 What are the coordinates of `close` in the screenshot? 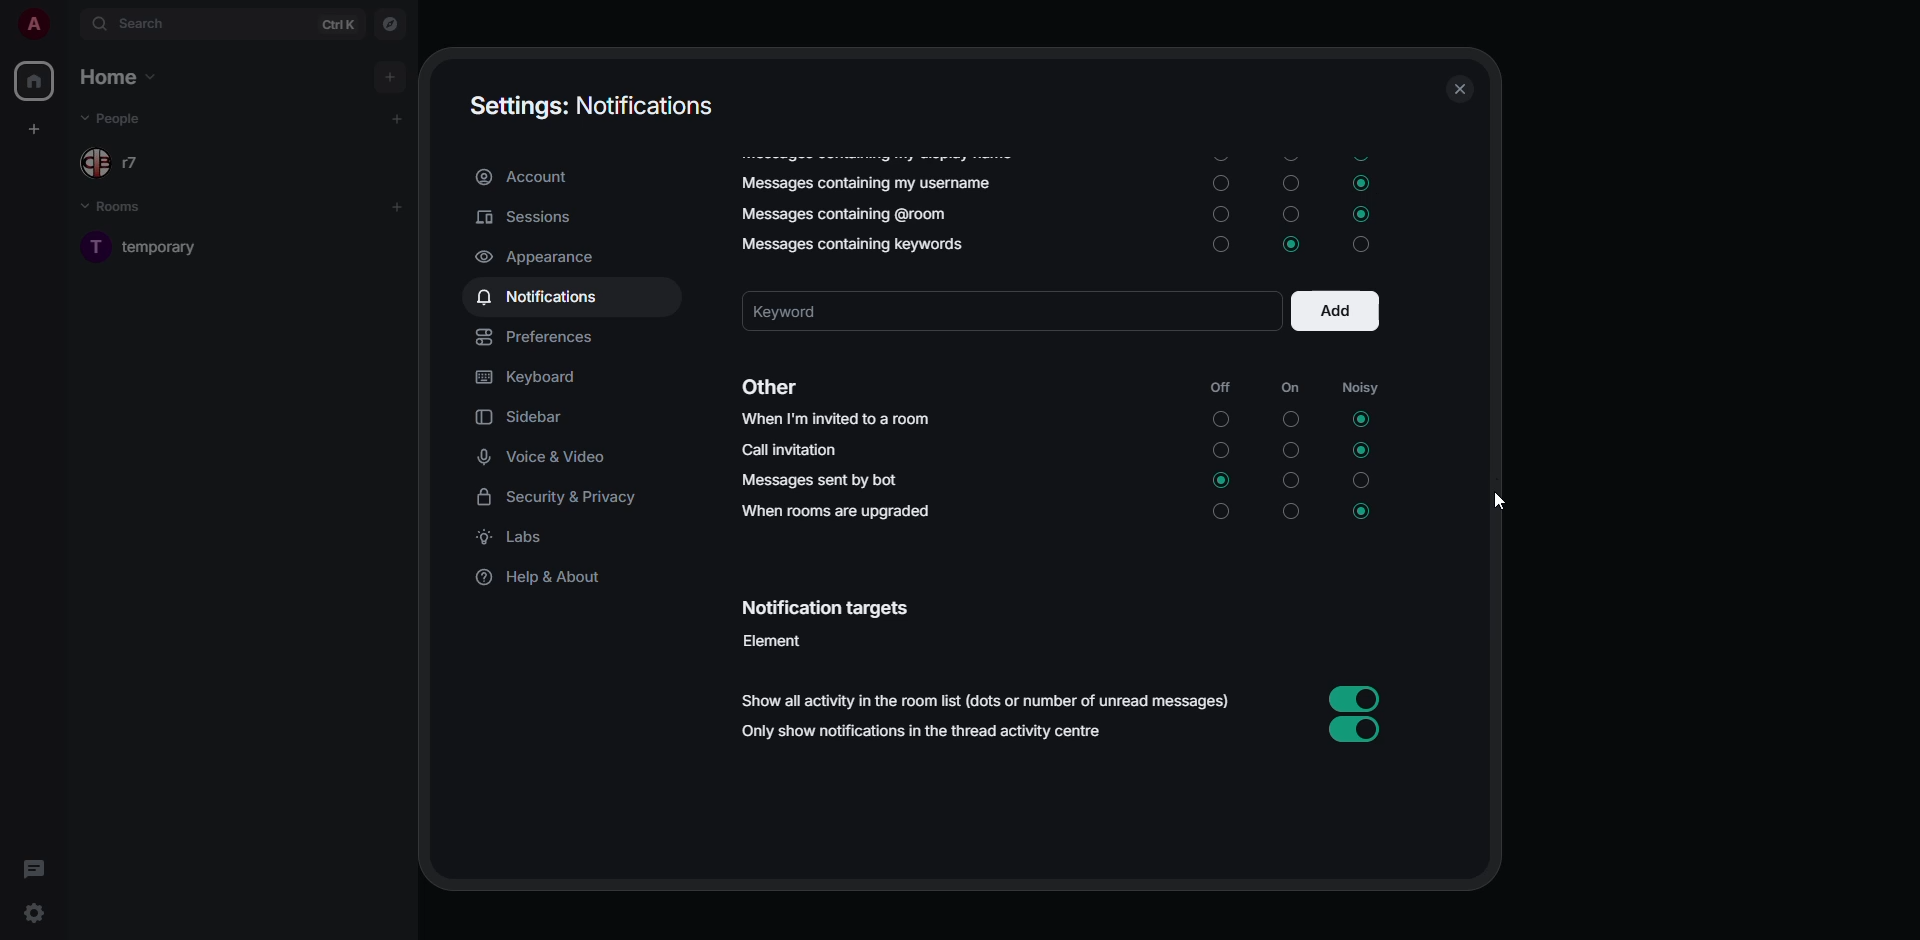 It's located at (1458, 89).